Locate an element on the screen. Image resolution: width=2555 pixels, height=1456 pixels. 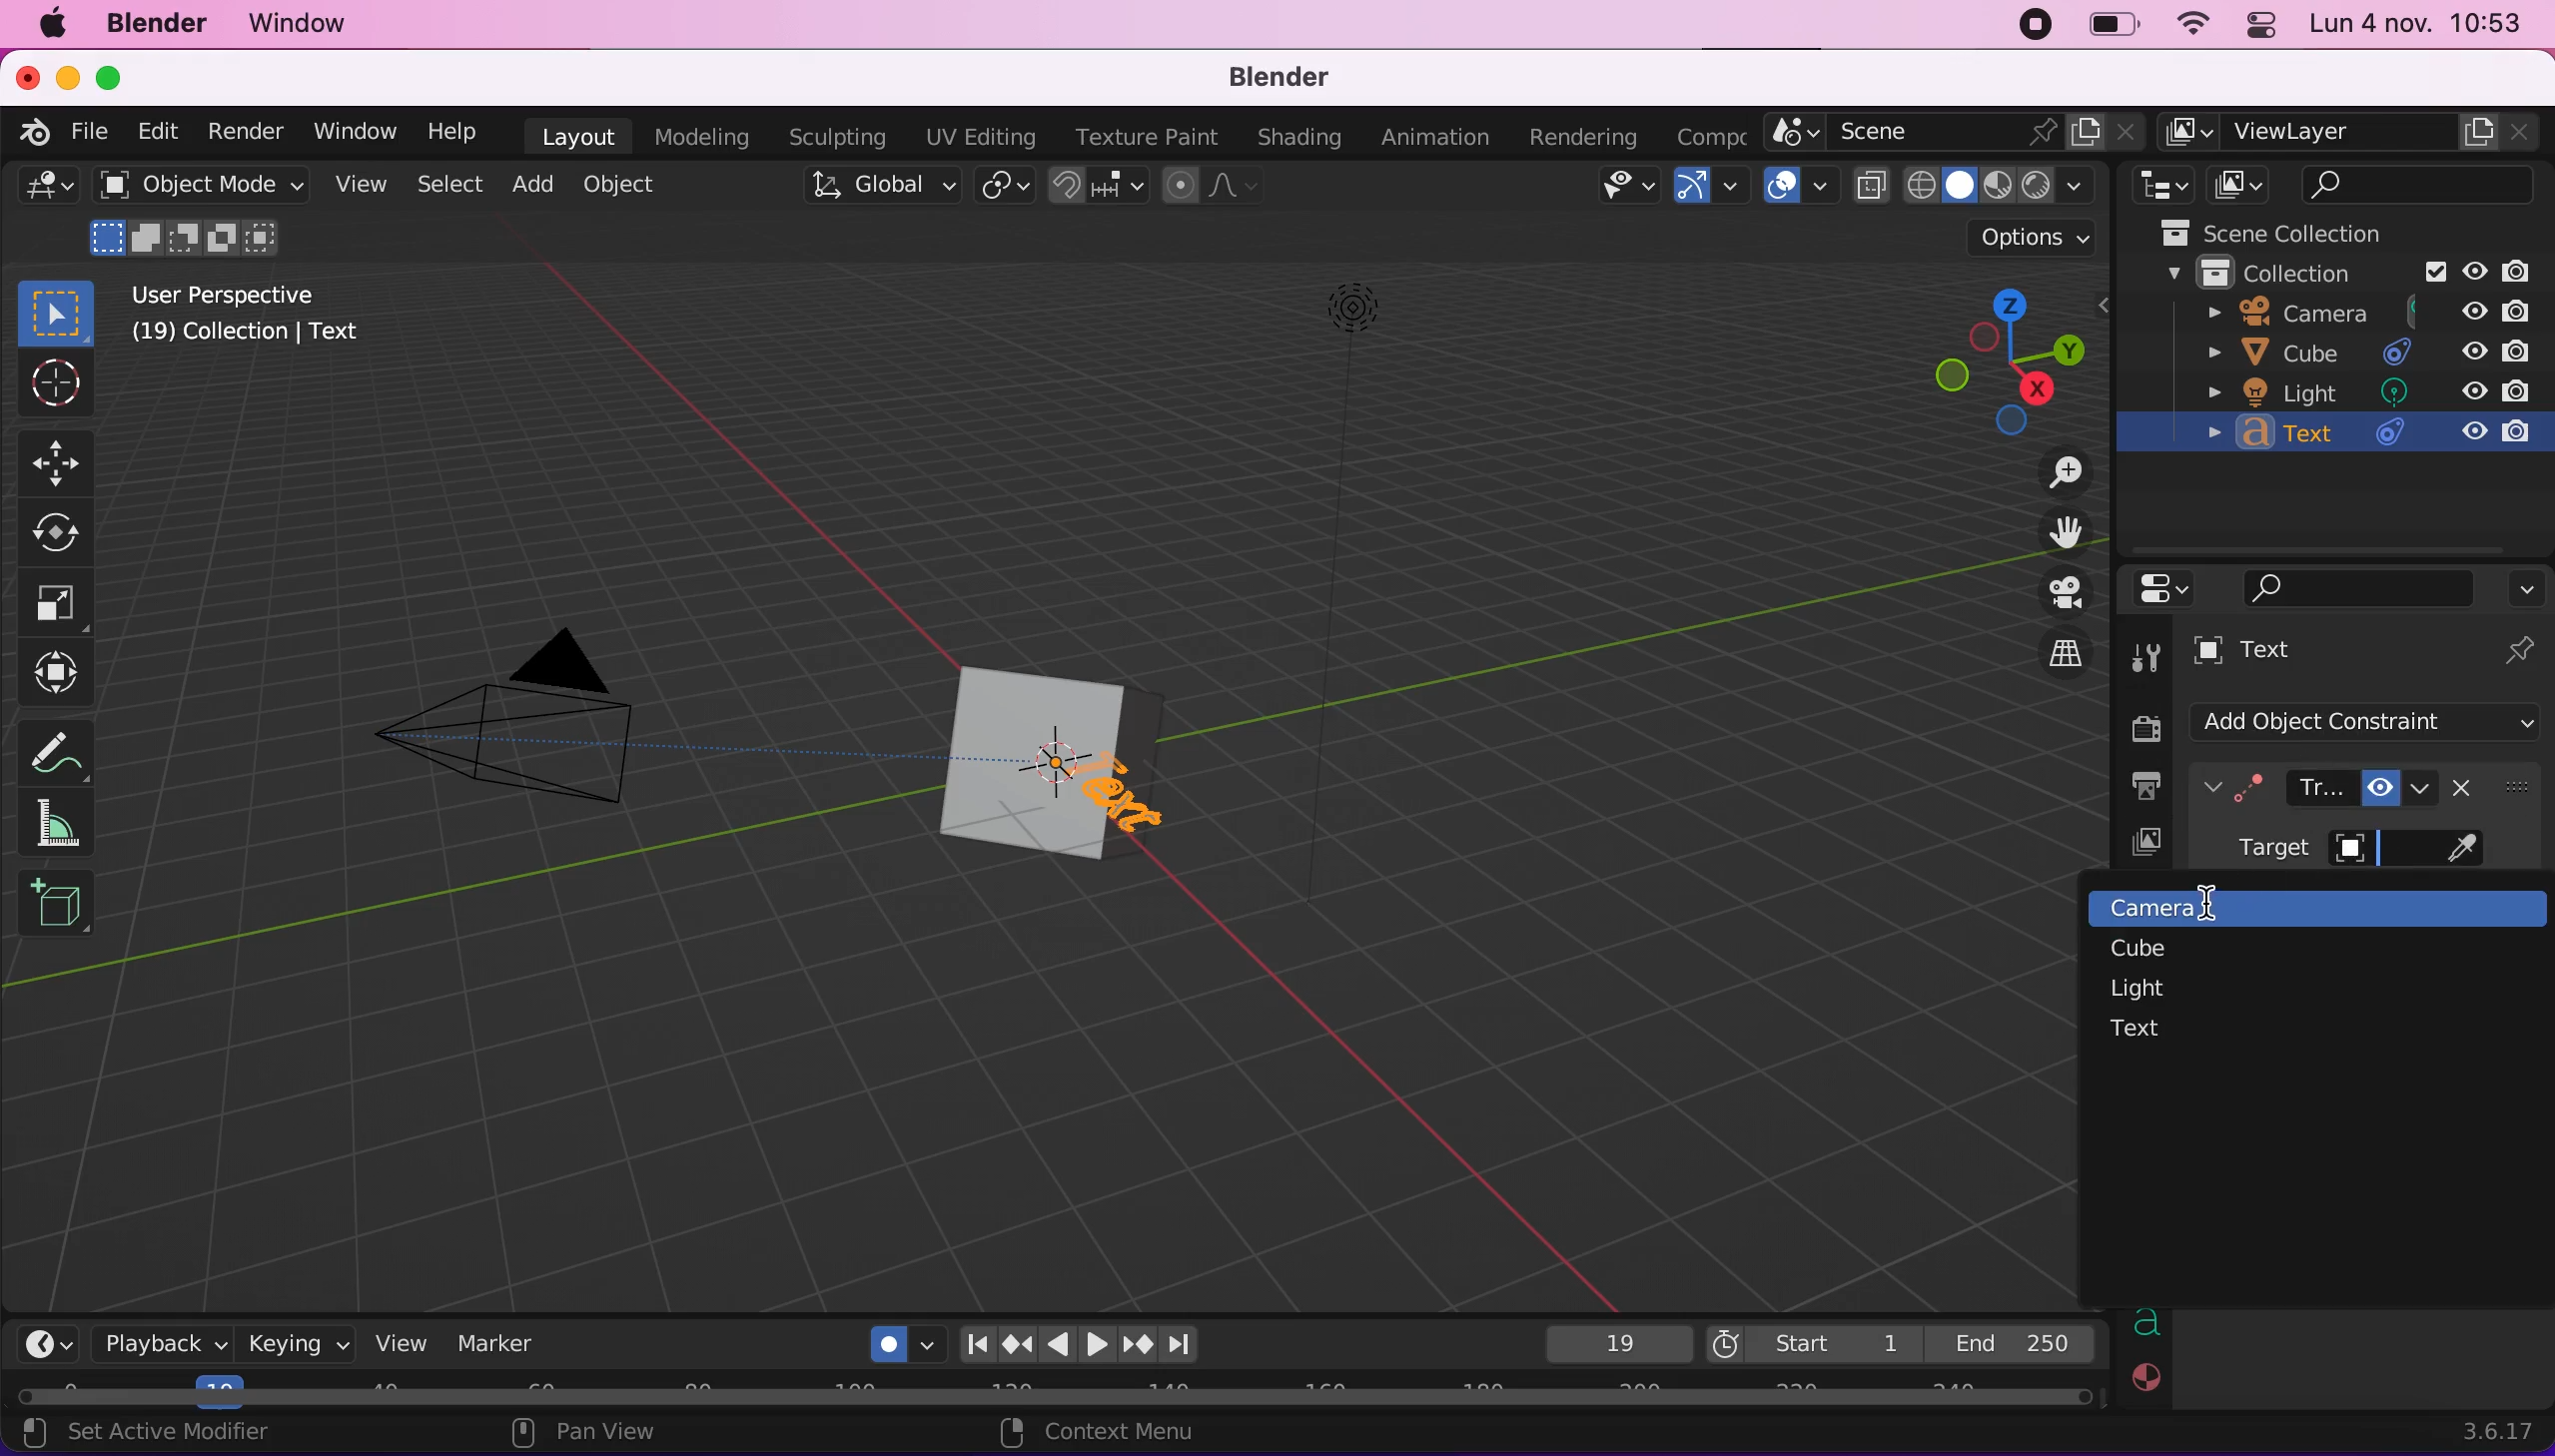
recording stopped is located at coordinates (2028, 26).